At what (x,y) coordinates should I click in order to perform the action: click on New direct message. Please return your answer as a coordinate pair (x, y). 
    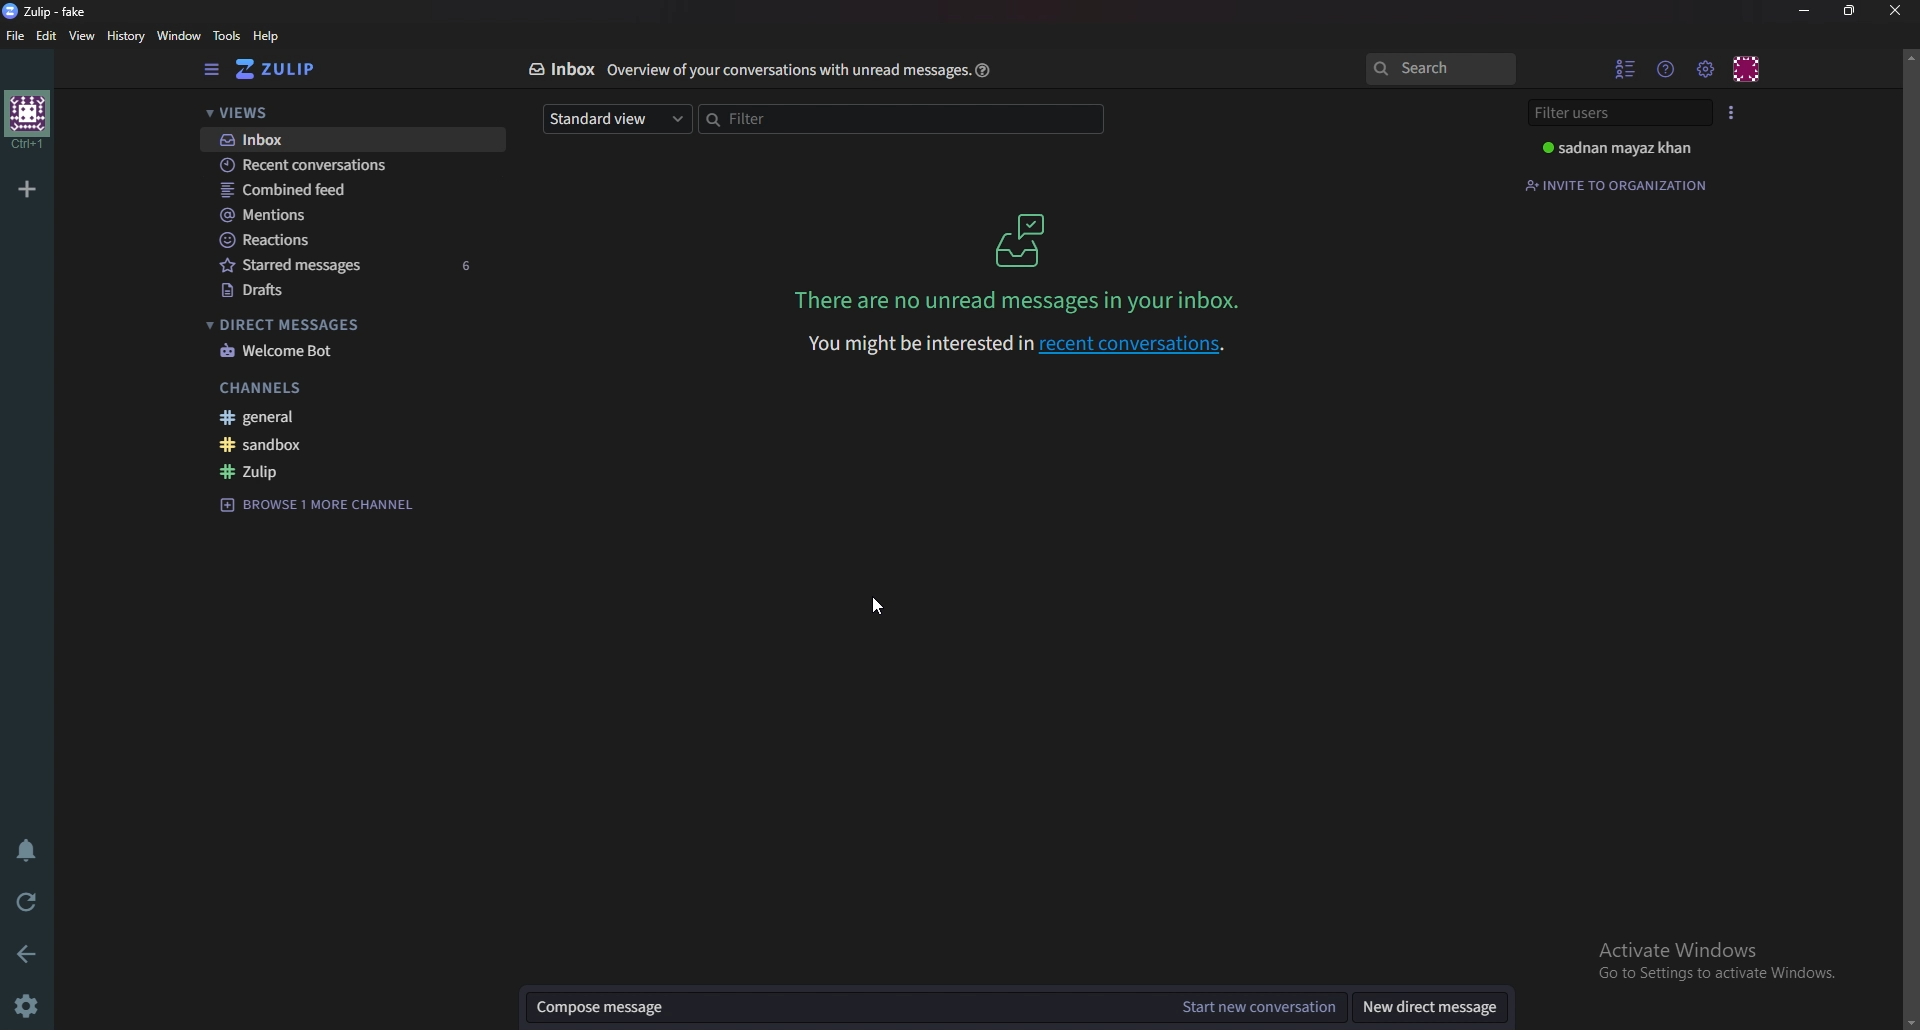
    Looking at the image, I should click on (1425, 1006).